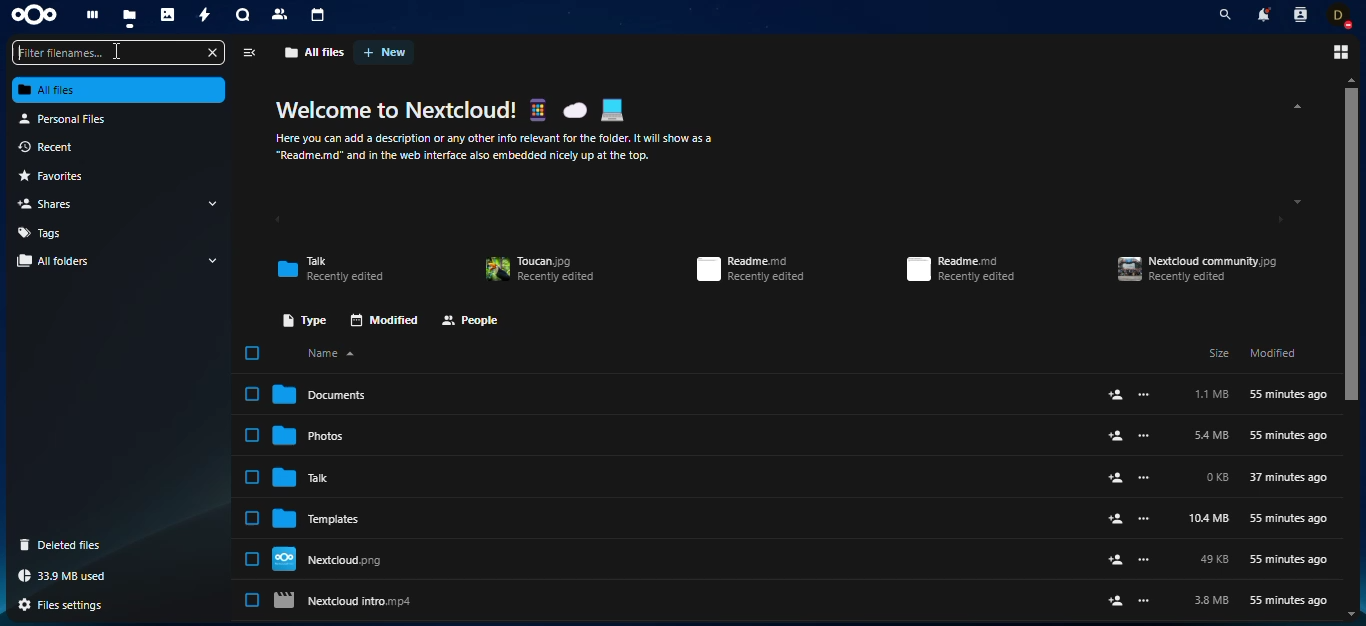 The width and height of the screenshot is (1366, 626). I want to click on 0 KB 37 minutes ago, so click(1267, 478).